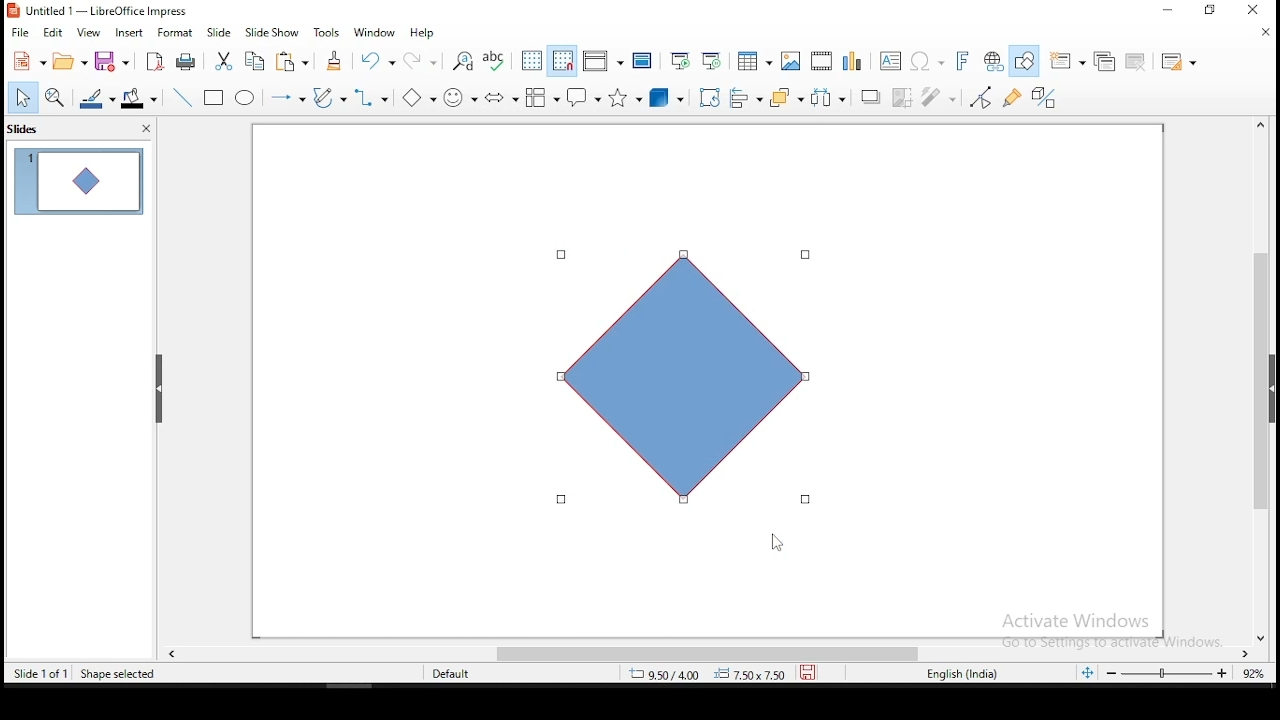 This screenshot has height=720, width=1280. Describe the element at coordinates (1255, 10) in the screenshot. I see `close window` at that location.